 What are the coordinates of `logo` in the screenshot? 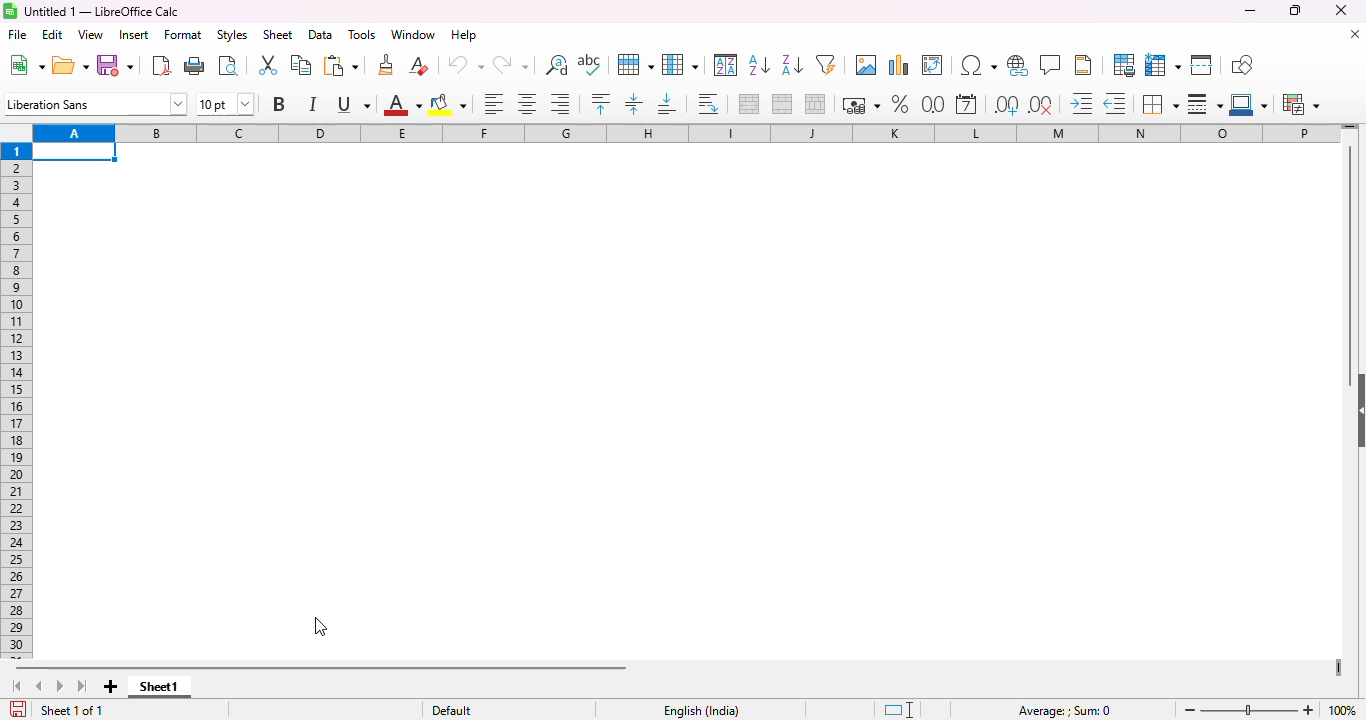 It's located at (10, 12).